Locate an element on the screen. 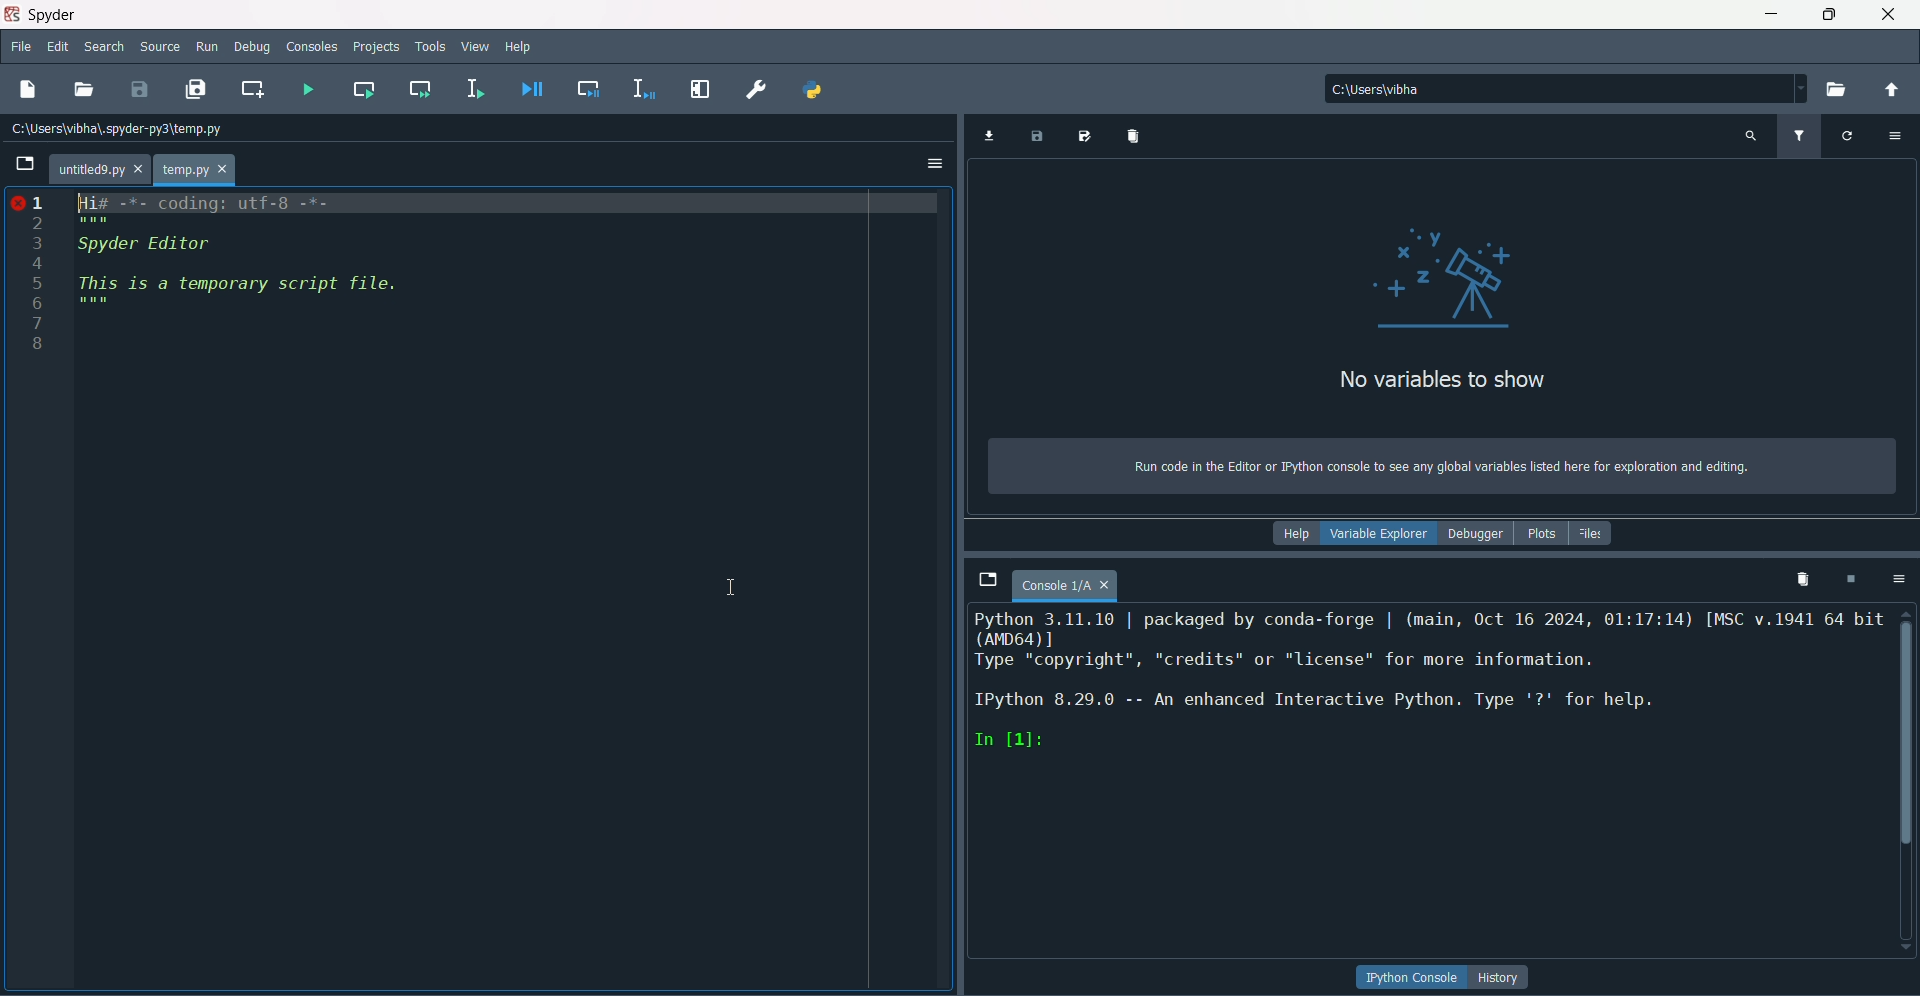  tools is located at coordinates (430, 47).